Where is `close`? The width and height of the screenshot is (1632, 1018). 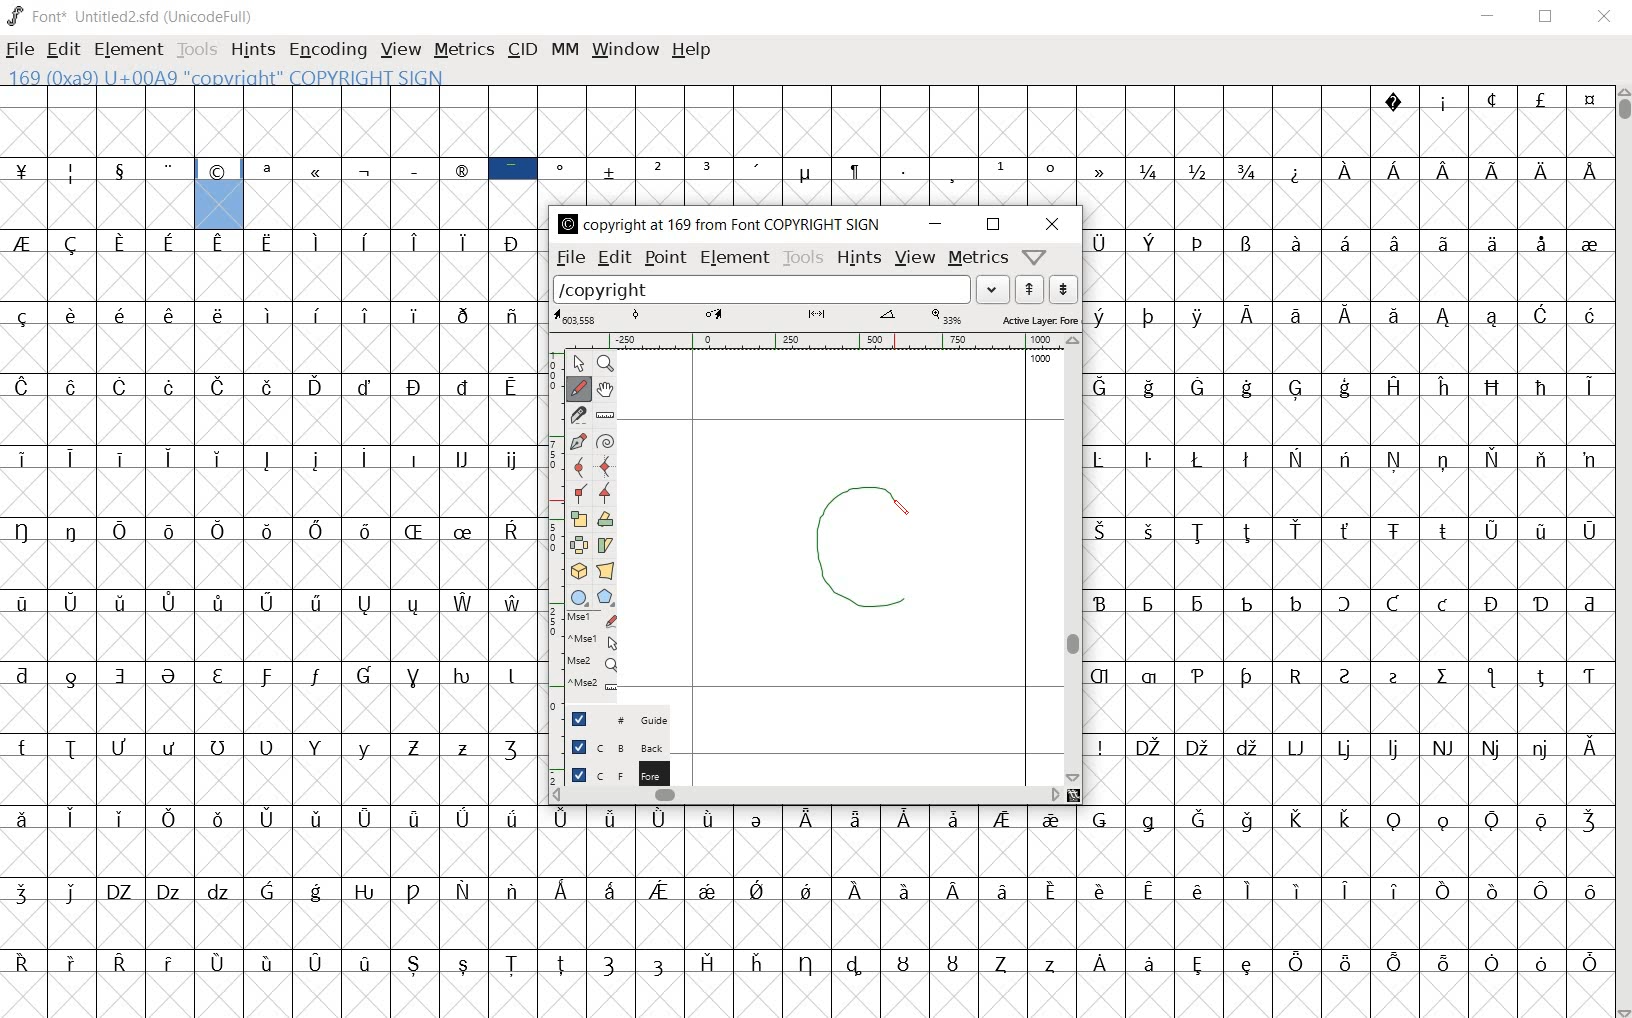
close is located at coordinates (1057, 223).